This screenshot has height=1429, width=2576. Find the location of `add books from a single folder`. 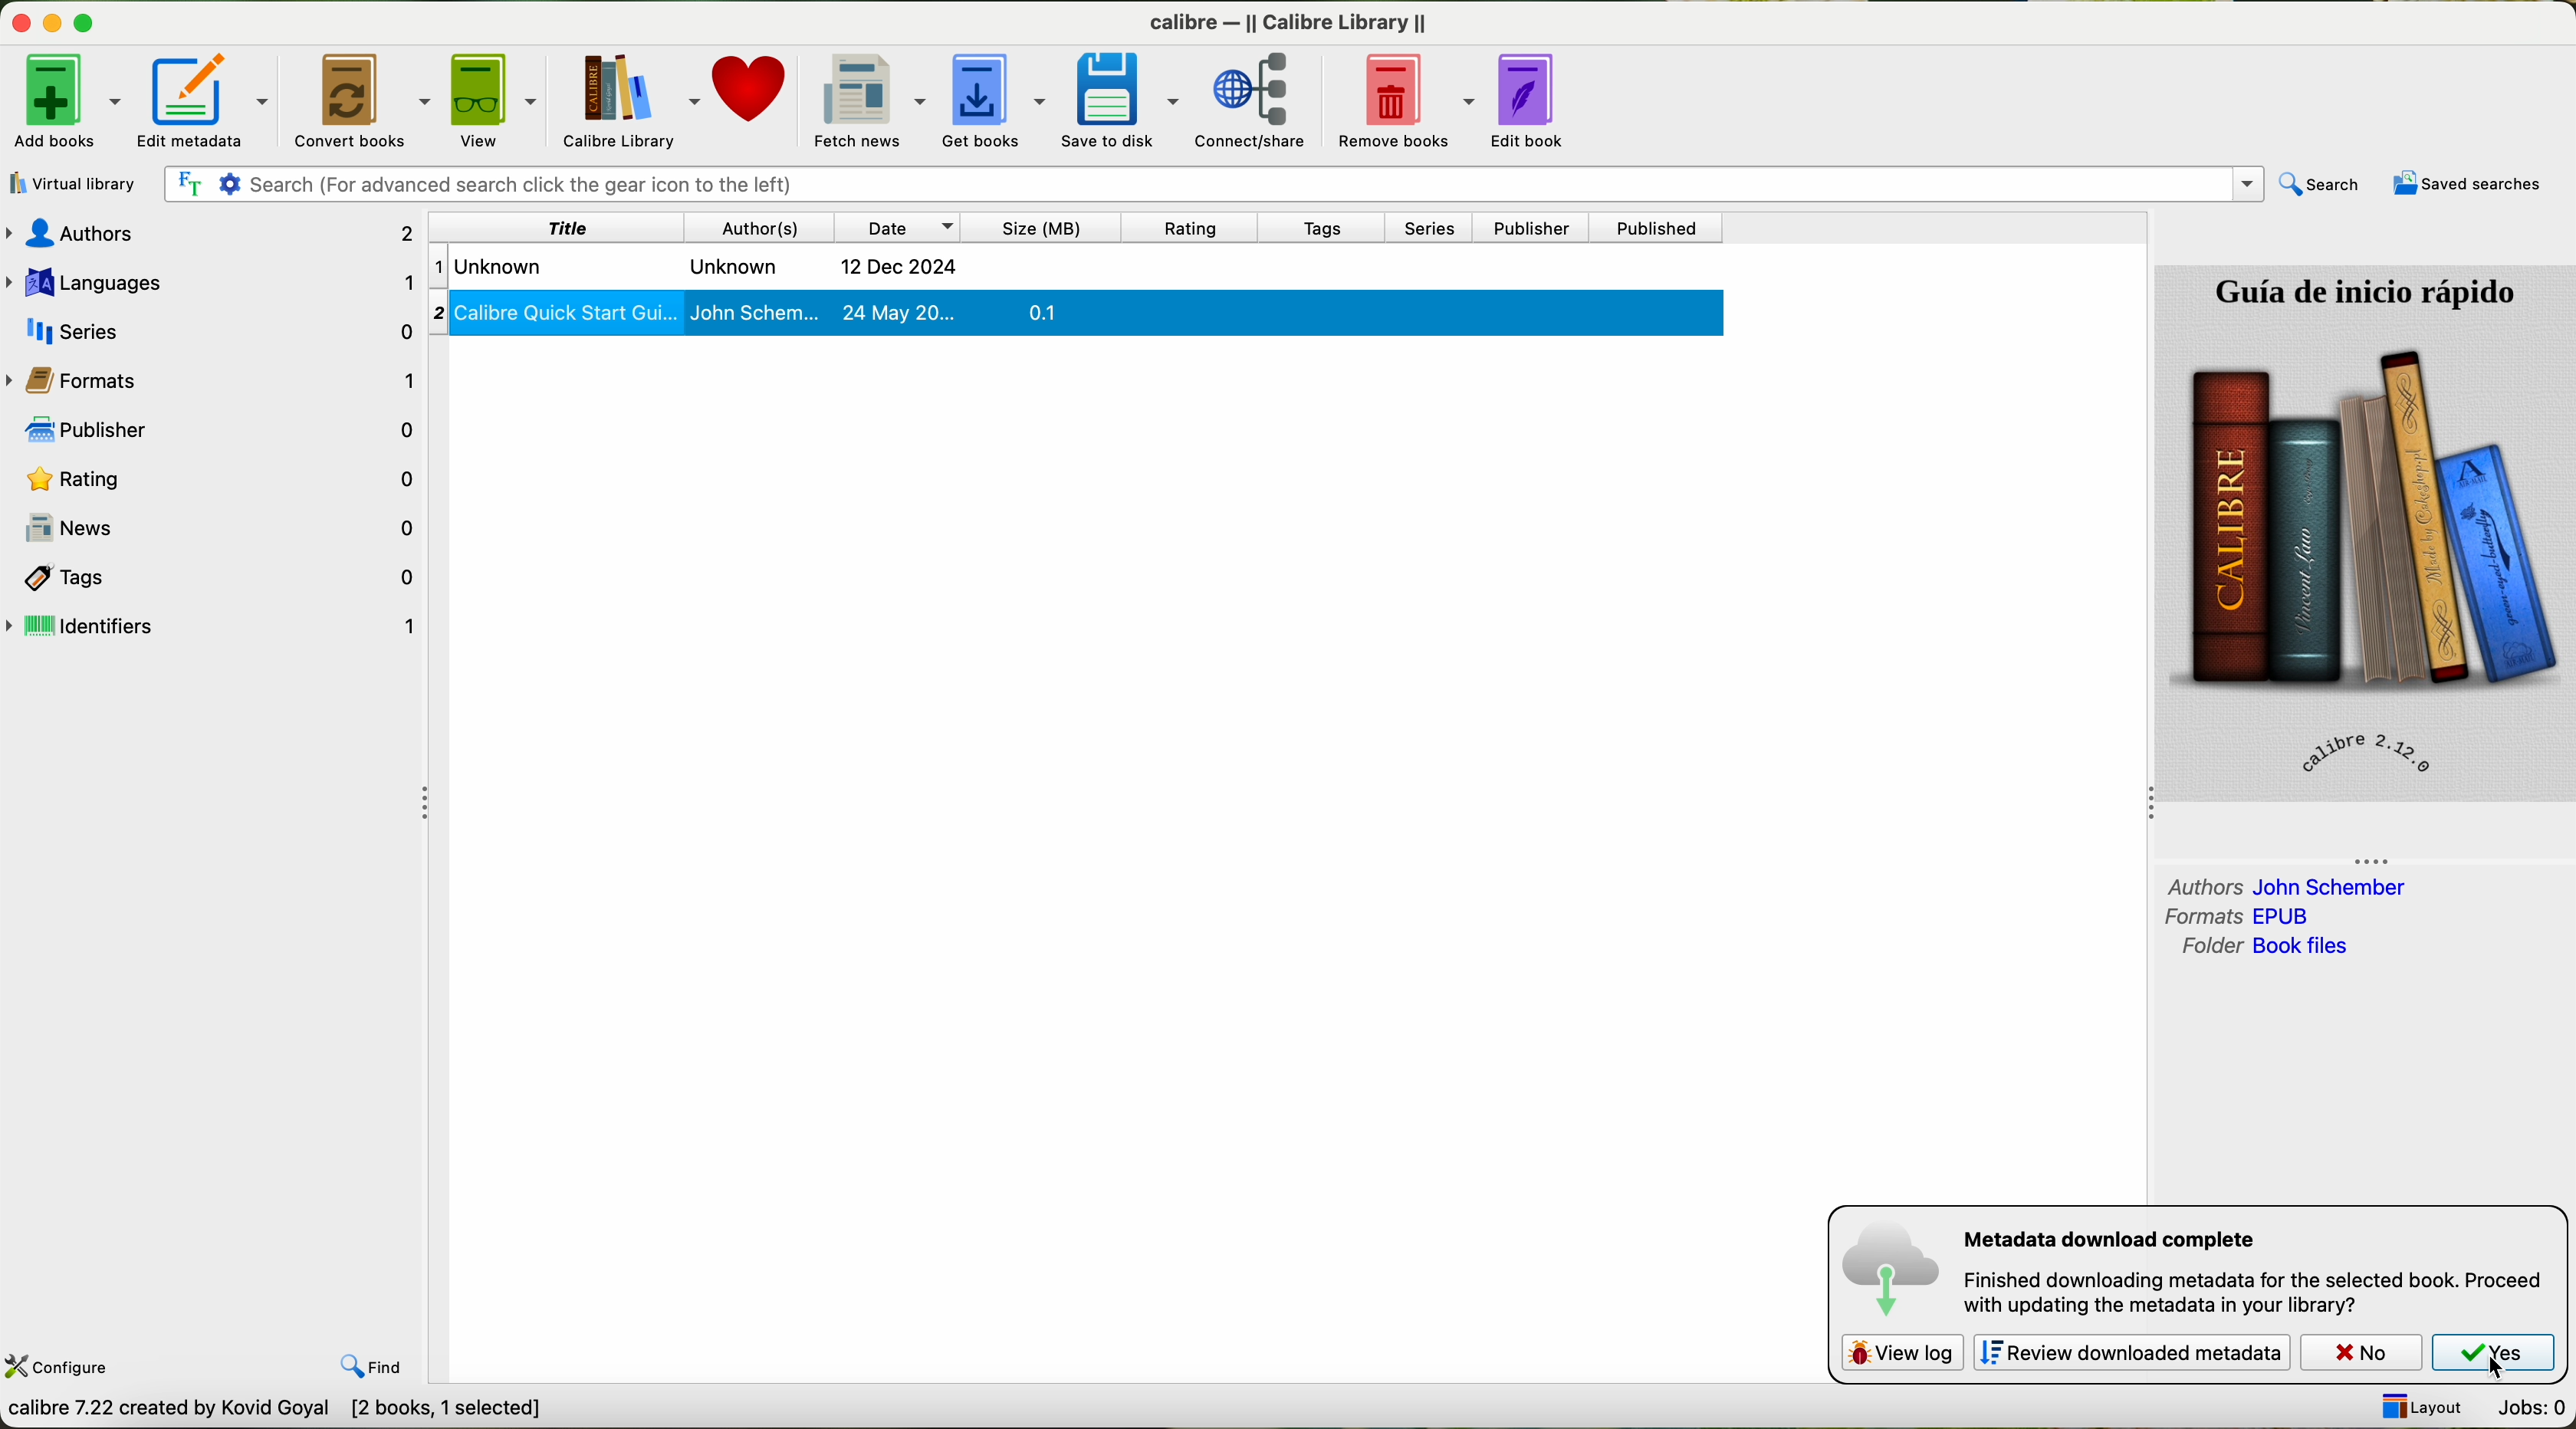

add books from a single folder is located at coordinates (80, 178).